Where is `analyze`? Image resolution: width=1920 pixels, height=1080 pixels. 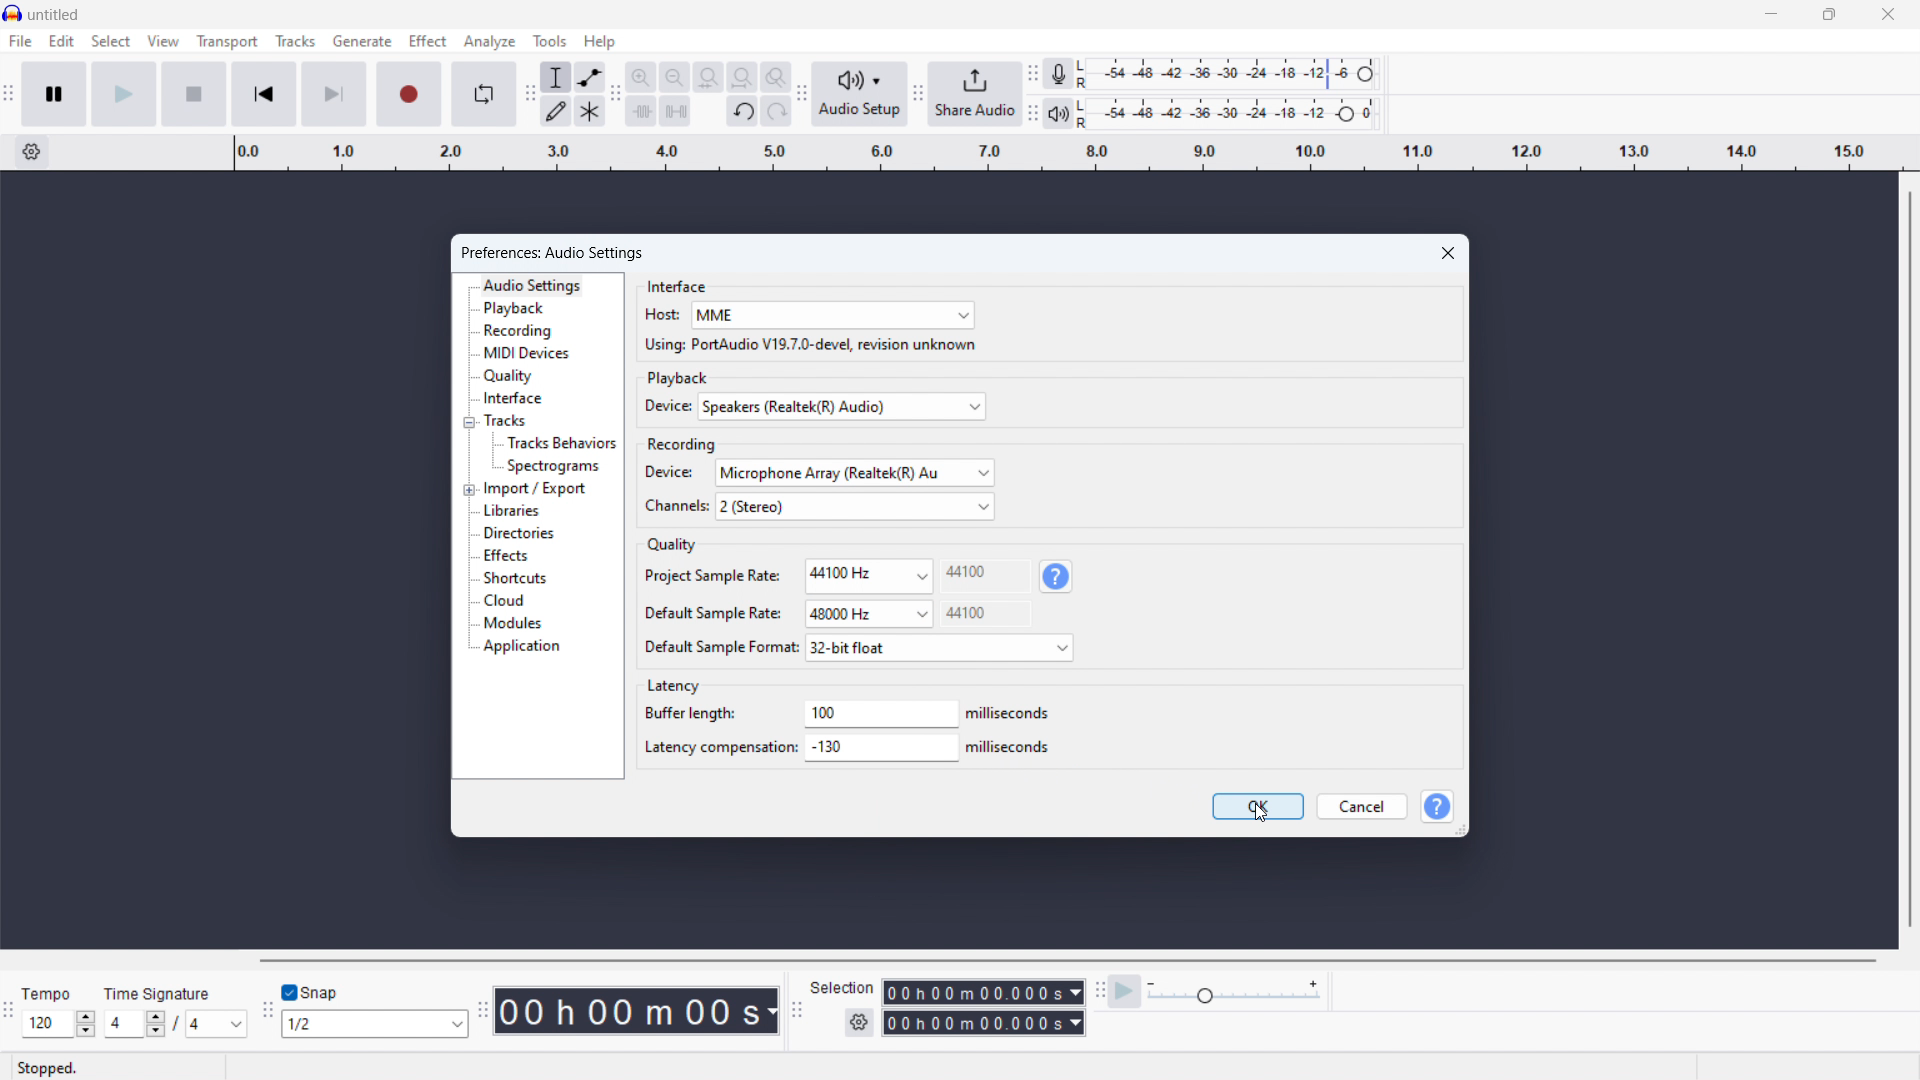
analyze is located at coordinates (489, 41).